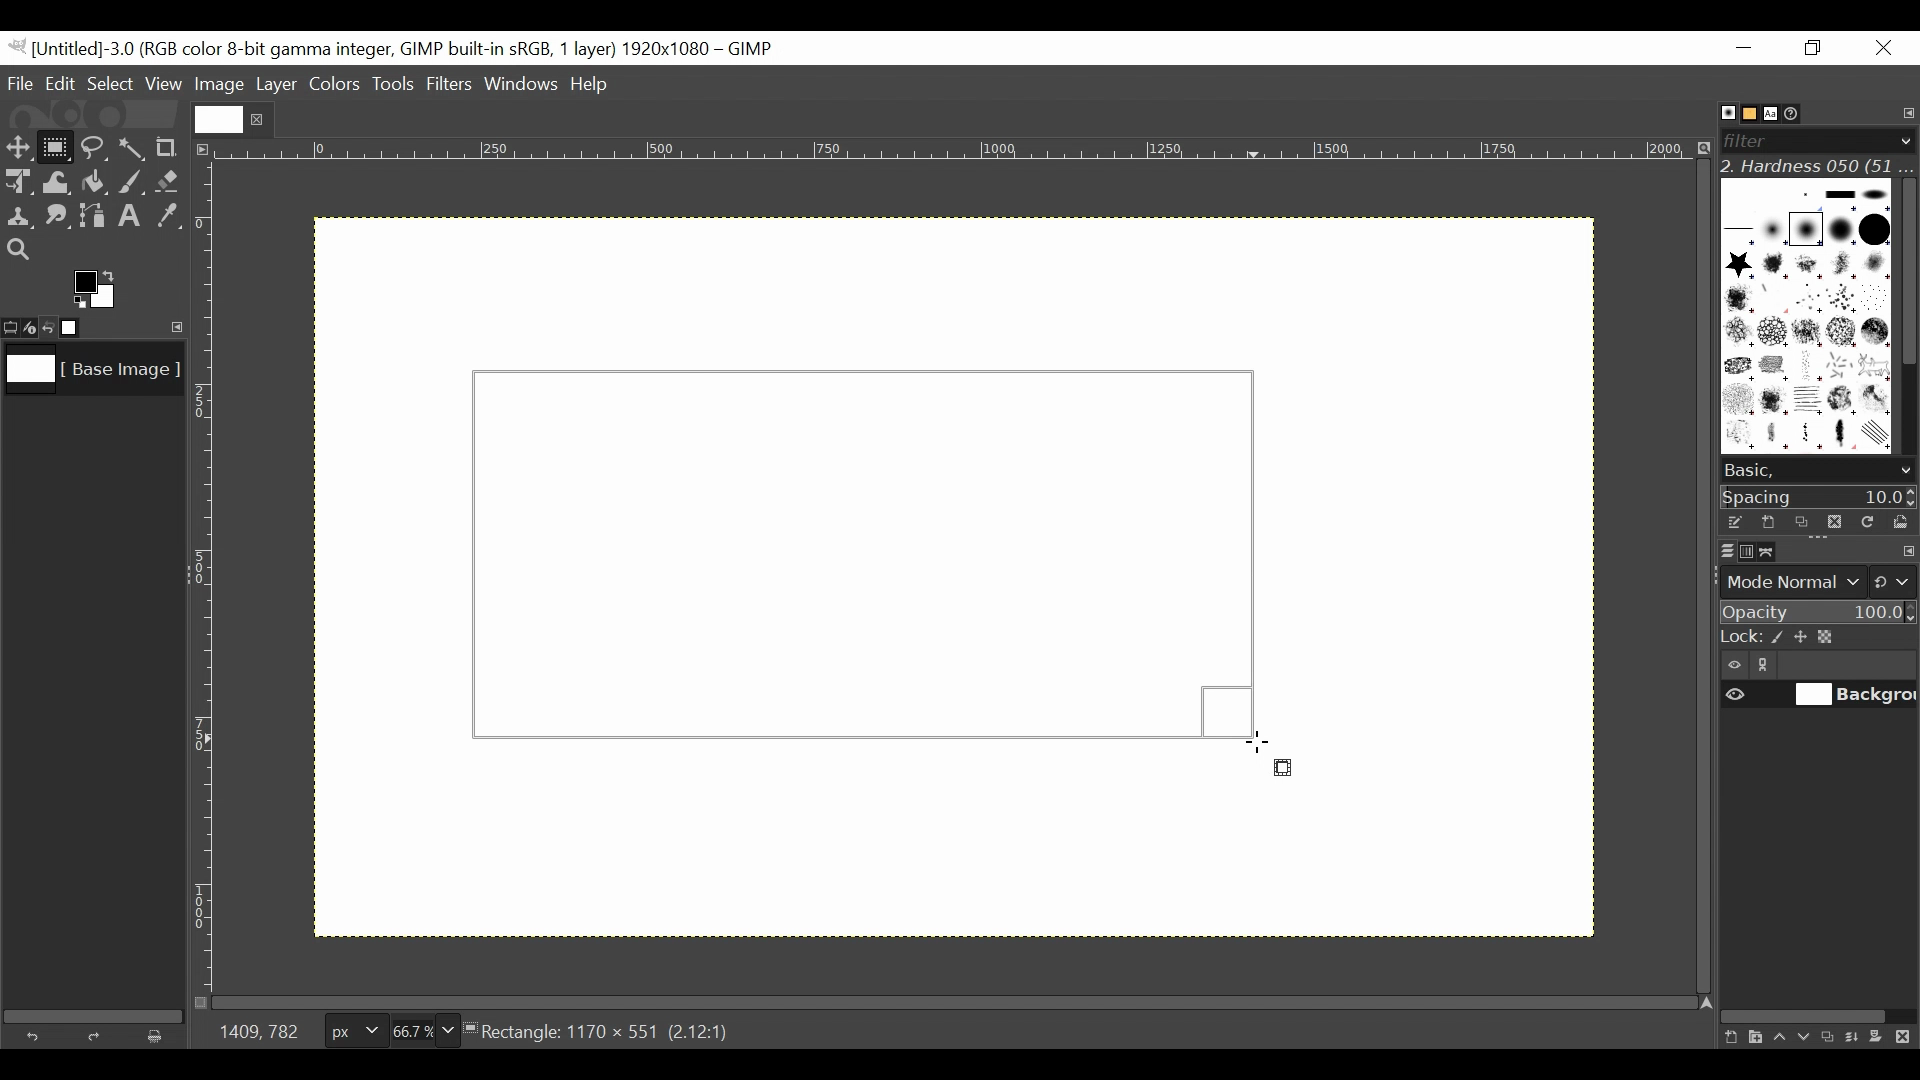  I want to click on Bucket Fill tool, so click(94, 183).